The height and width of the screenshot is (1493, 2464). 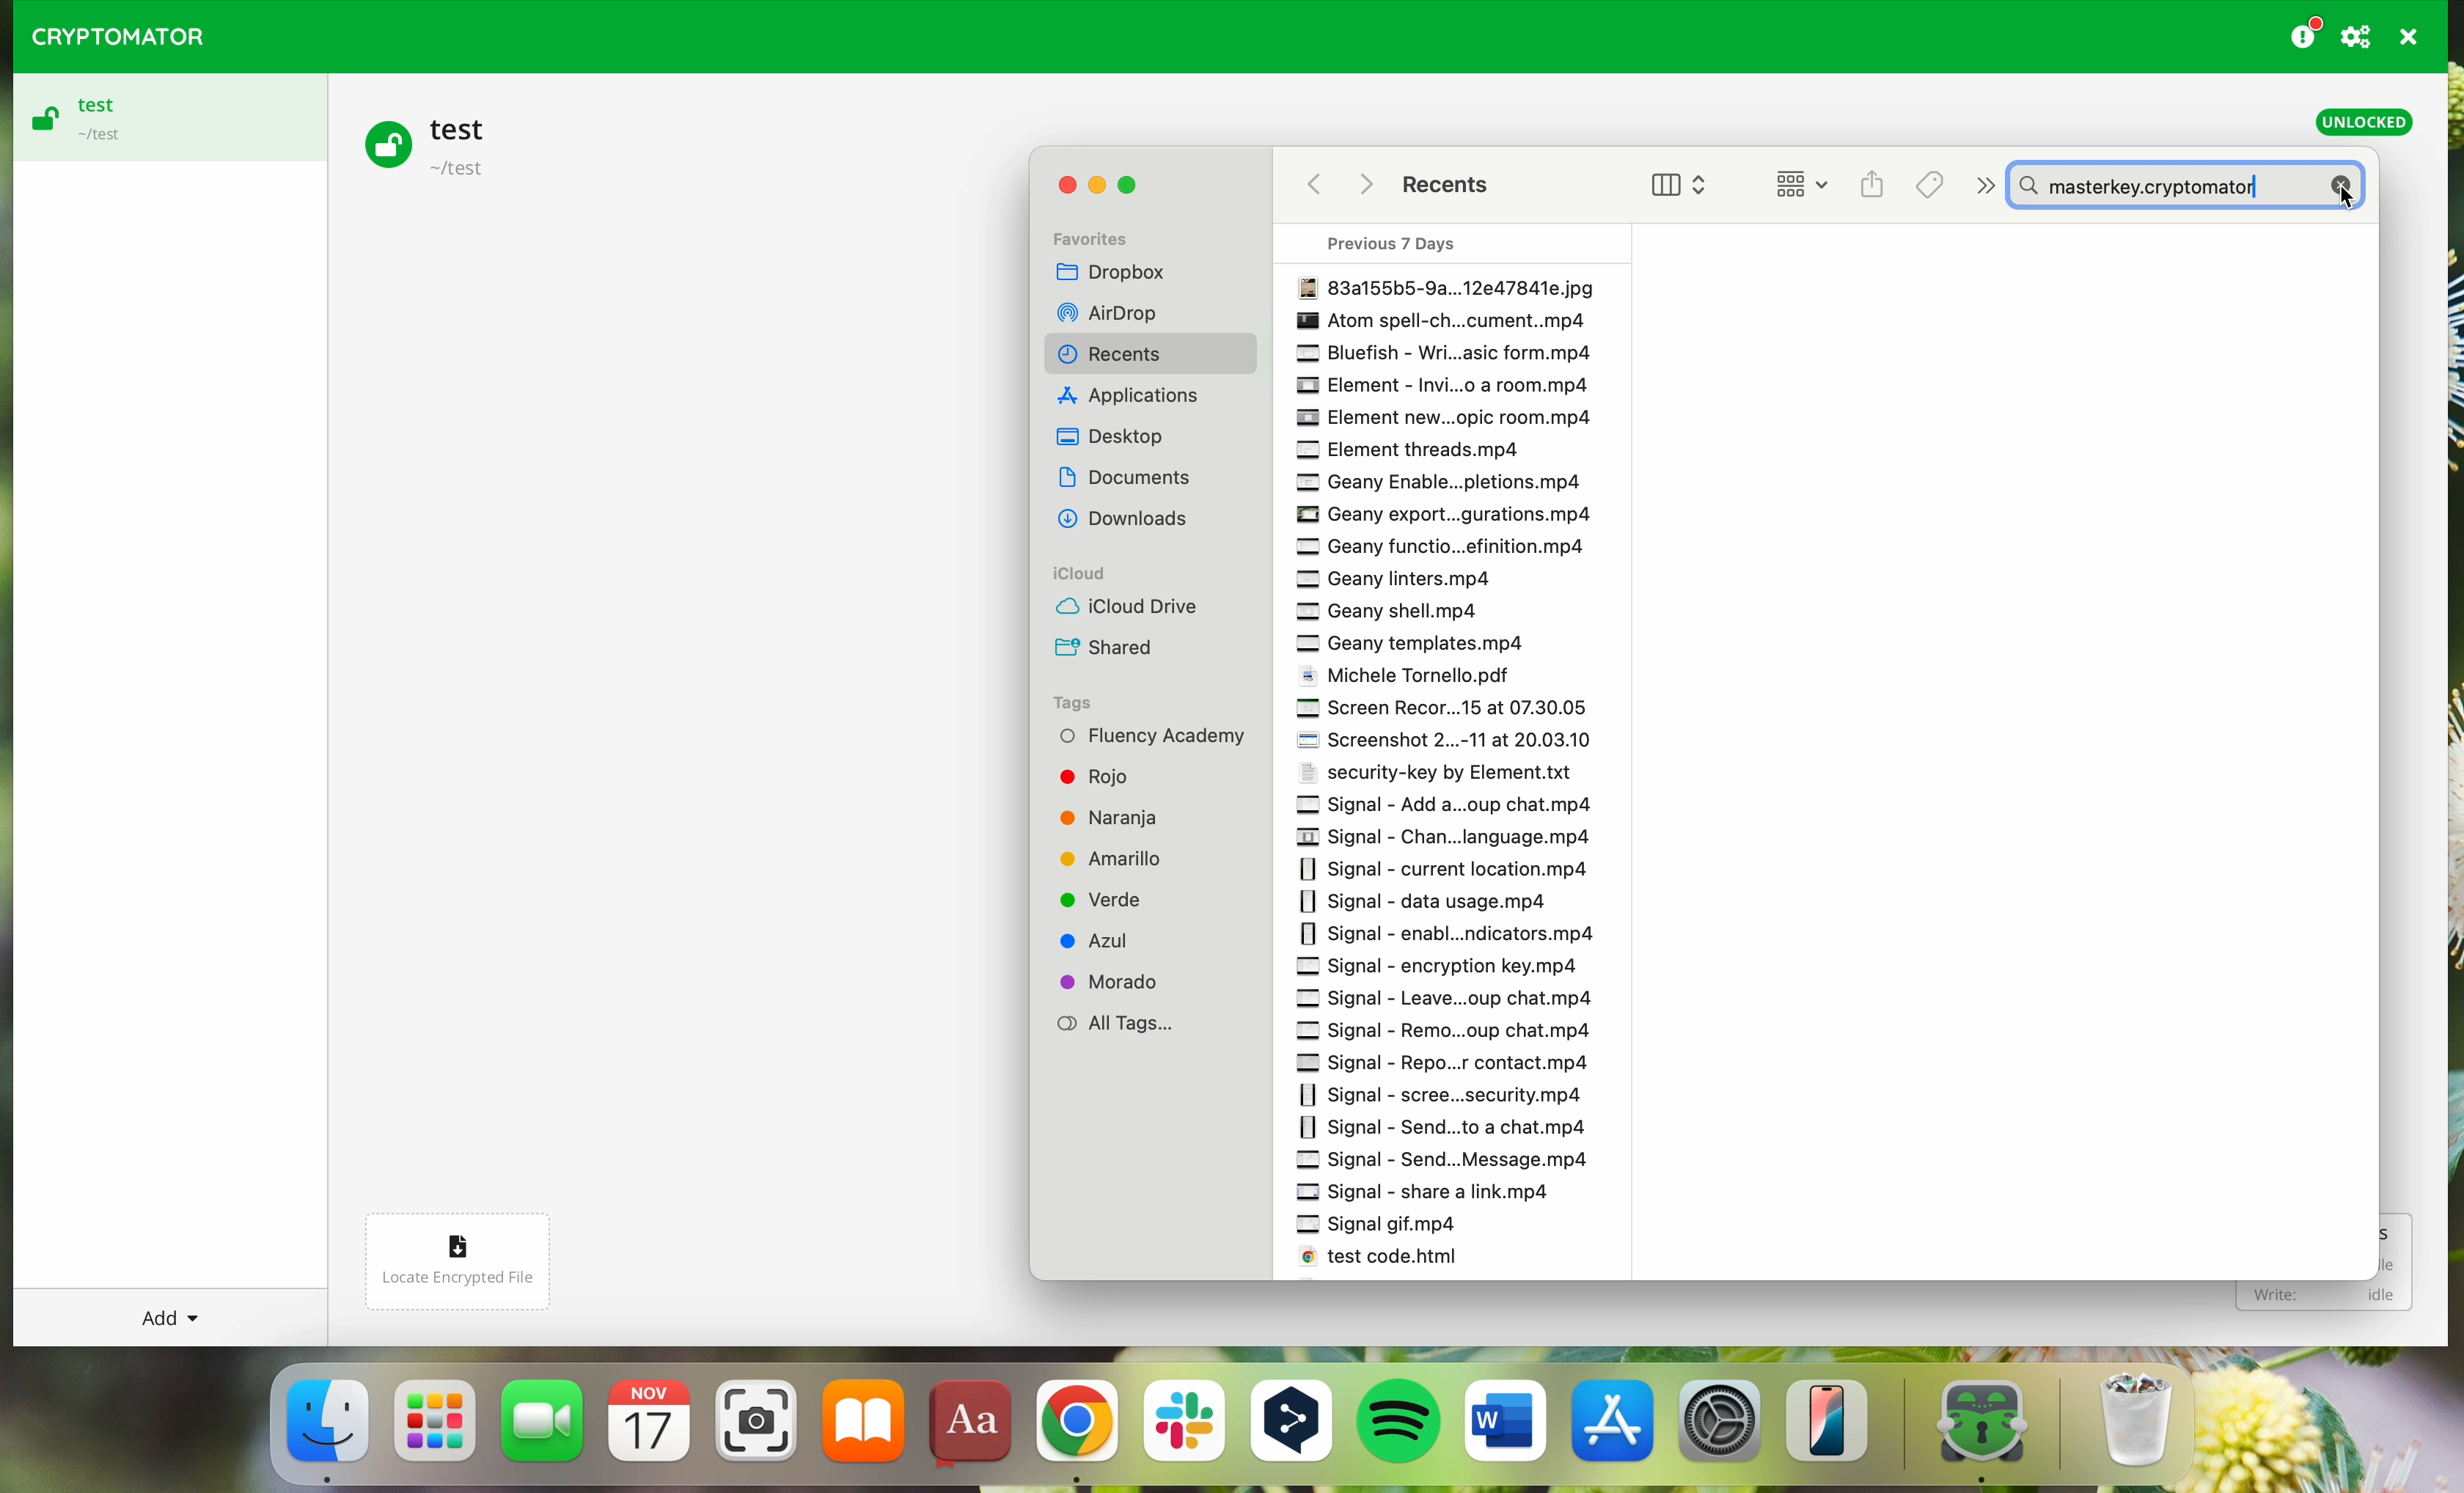 What do you see at coordinates (1615, 1428) in the screenshot?
I see `Appstore` at bounding box center [1615, 1428].